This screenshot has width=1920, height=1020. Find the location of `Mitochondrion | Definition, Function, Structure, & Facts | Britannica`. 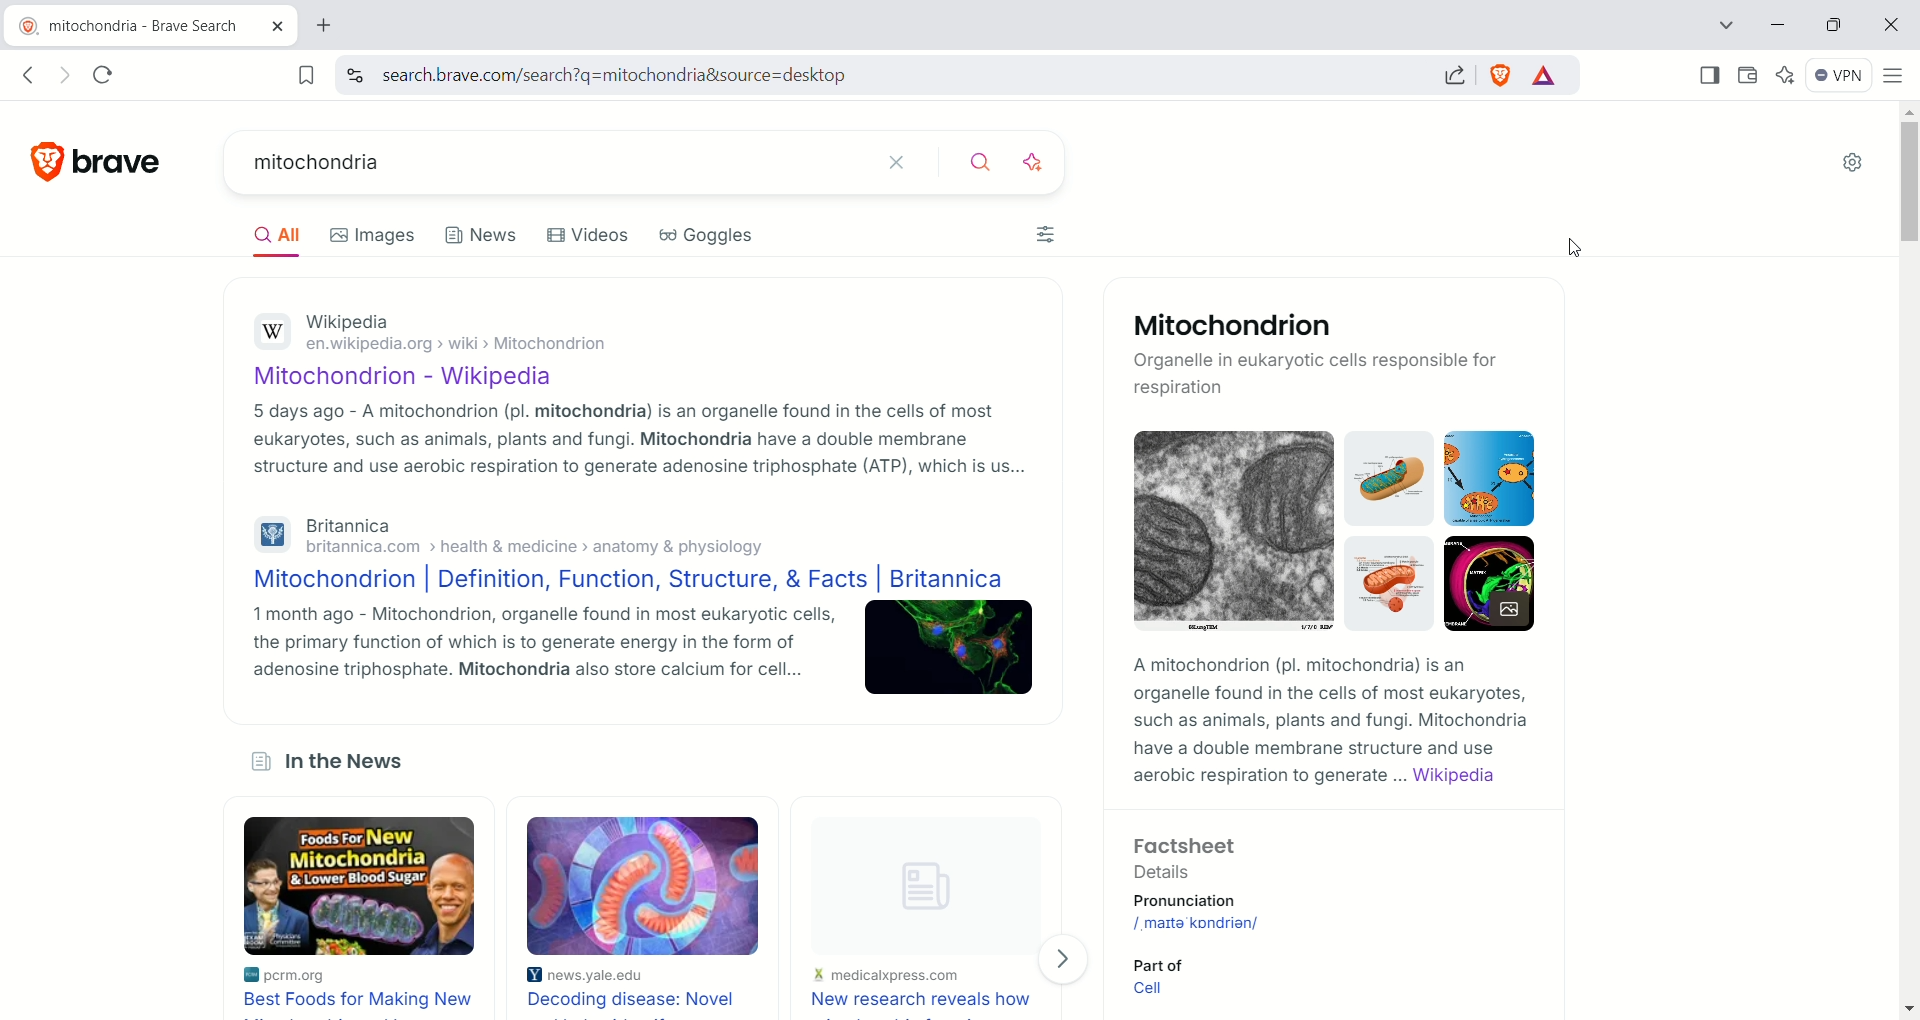

Mitochondrion | Definition, Function, Structure, & Facts | Britannica is located at coordinates (629, 578).